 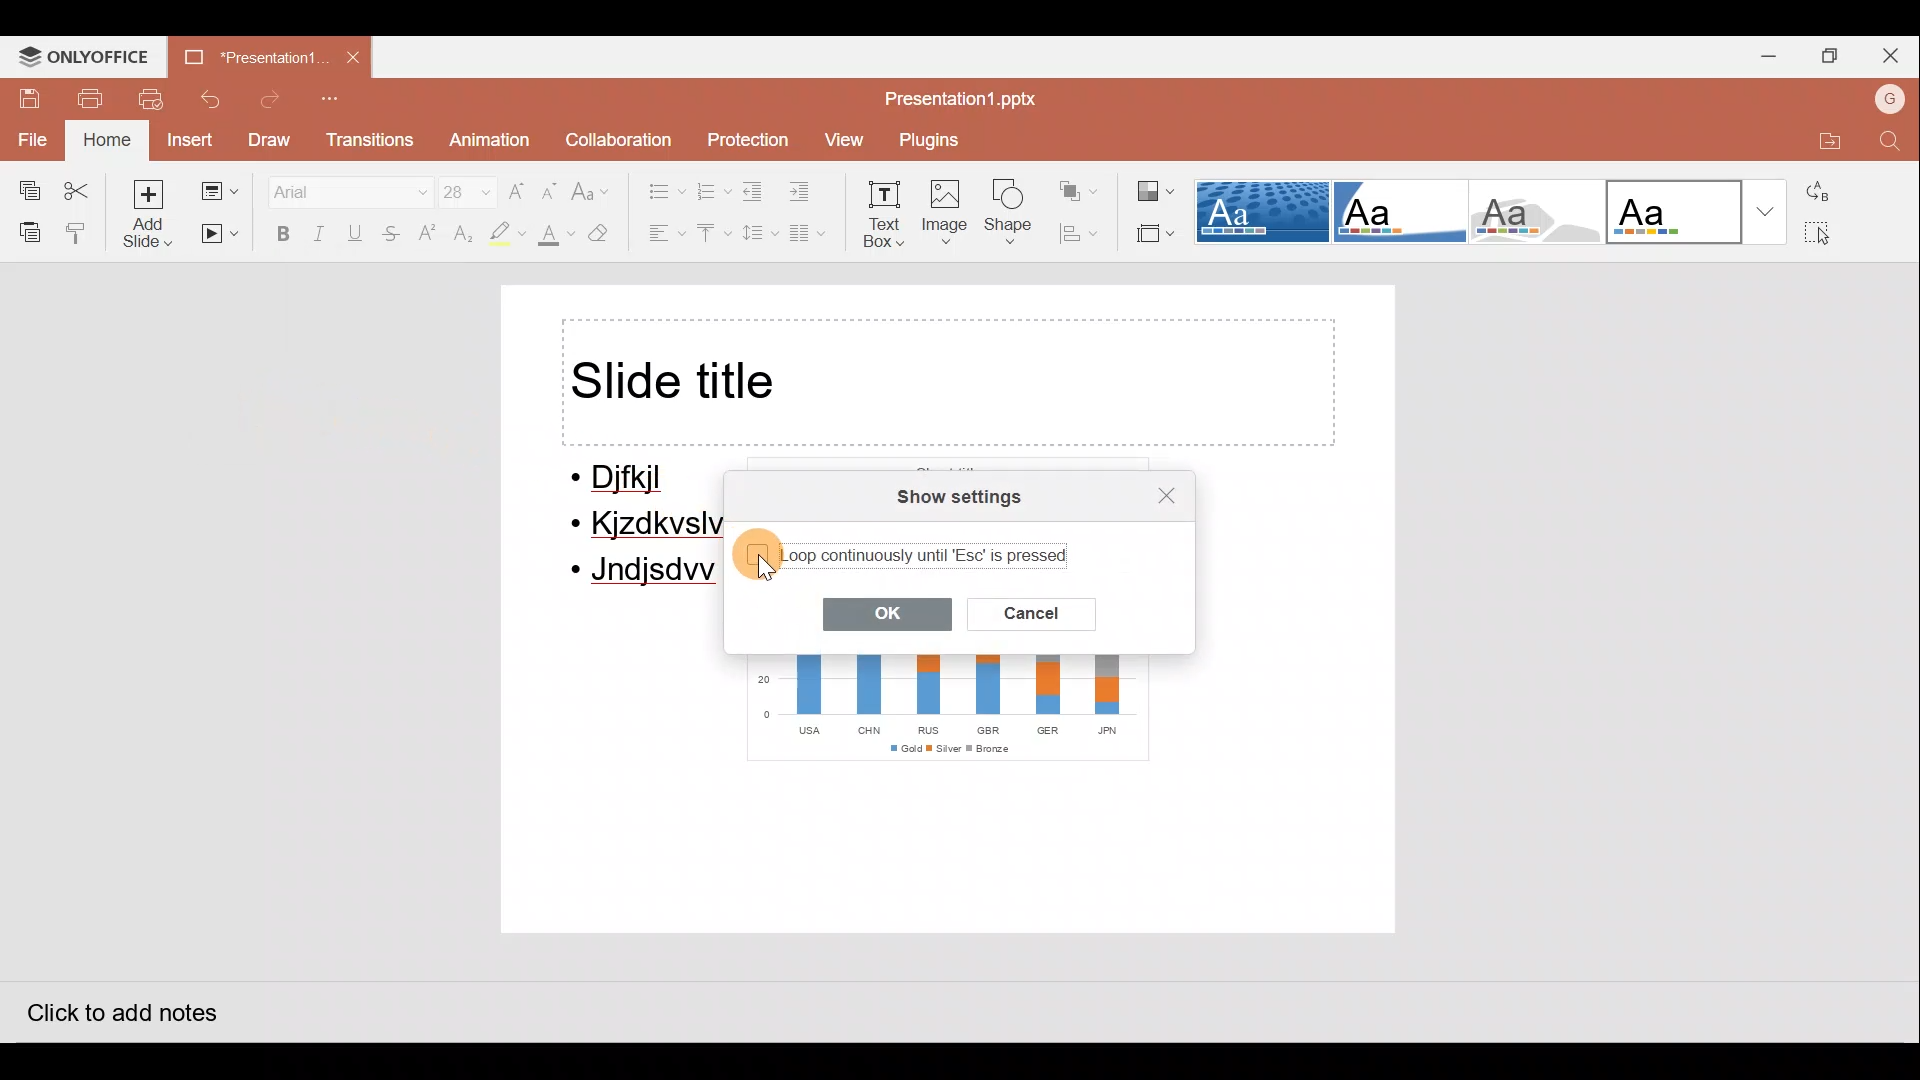 I want to click on Print preview, so click(x=140, y=100).